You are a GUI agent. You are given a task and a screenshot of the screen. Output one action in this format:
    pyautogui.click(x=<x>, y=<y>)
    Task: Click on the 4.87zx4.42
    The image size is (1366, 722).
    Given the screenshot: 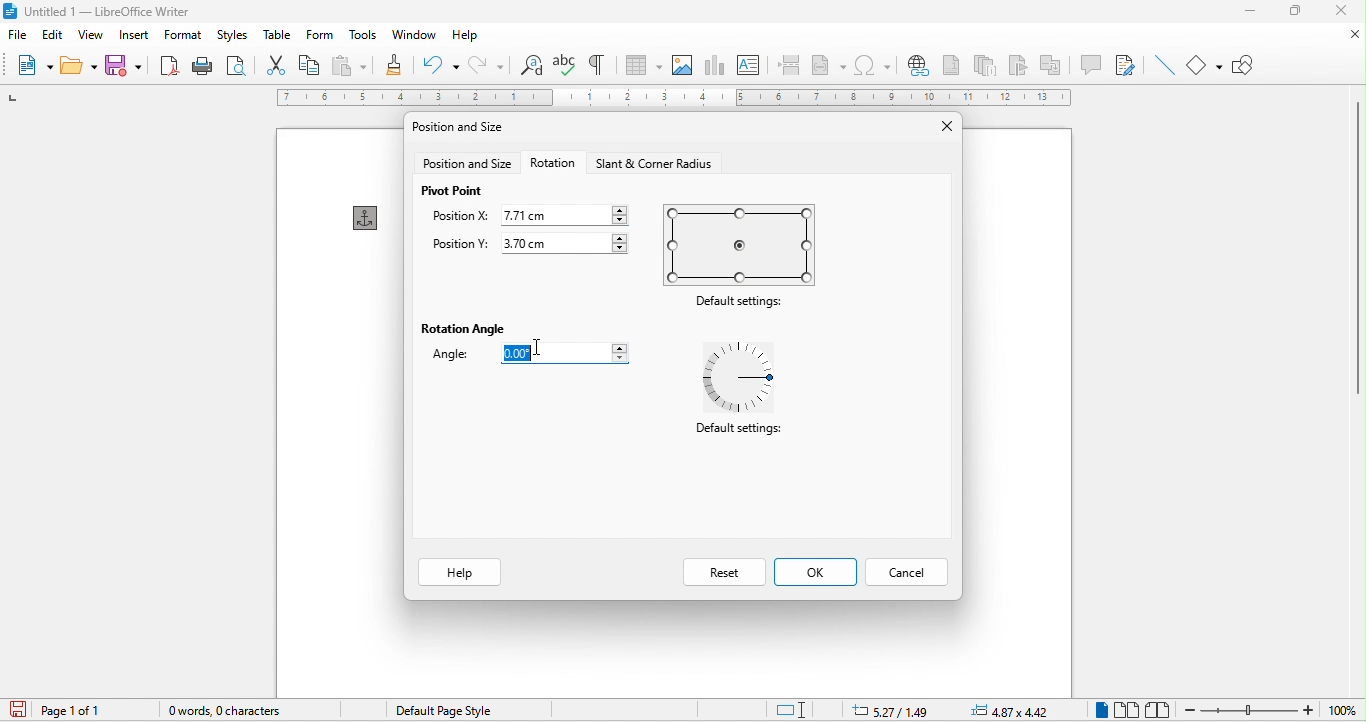 What is the action you would take?
    pyautogui.click(x=1010, y=709)
    